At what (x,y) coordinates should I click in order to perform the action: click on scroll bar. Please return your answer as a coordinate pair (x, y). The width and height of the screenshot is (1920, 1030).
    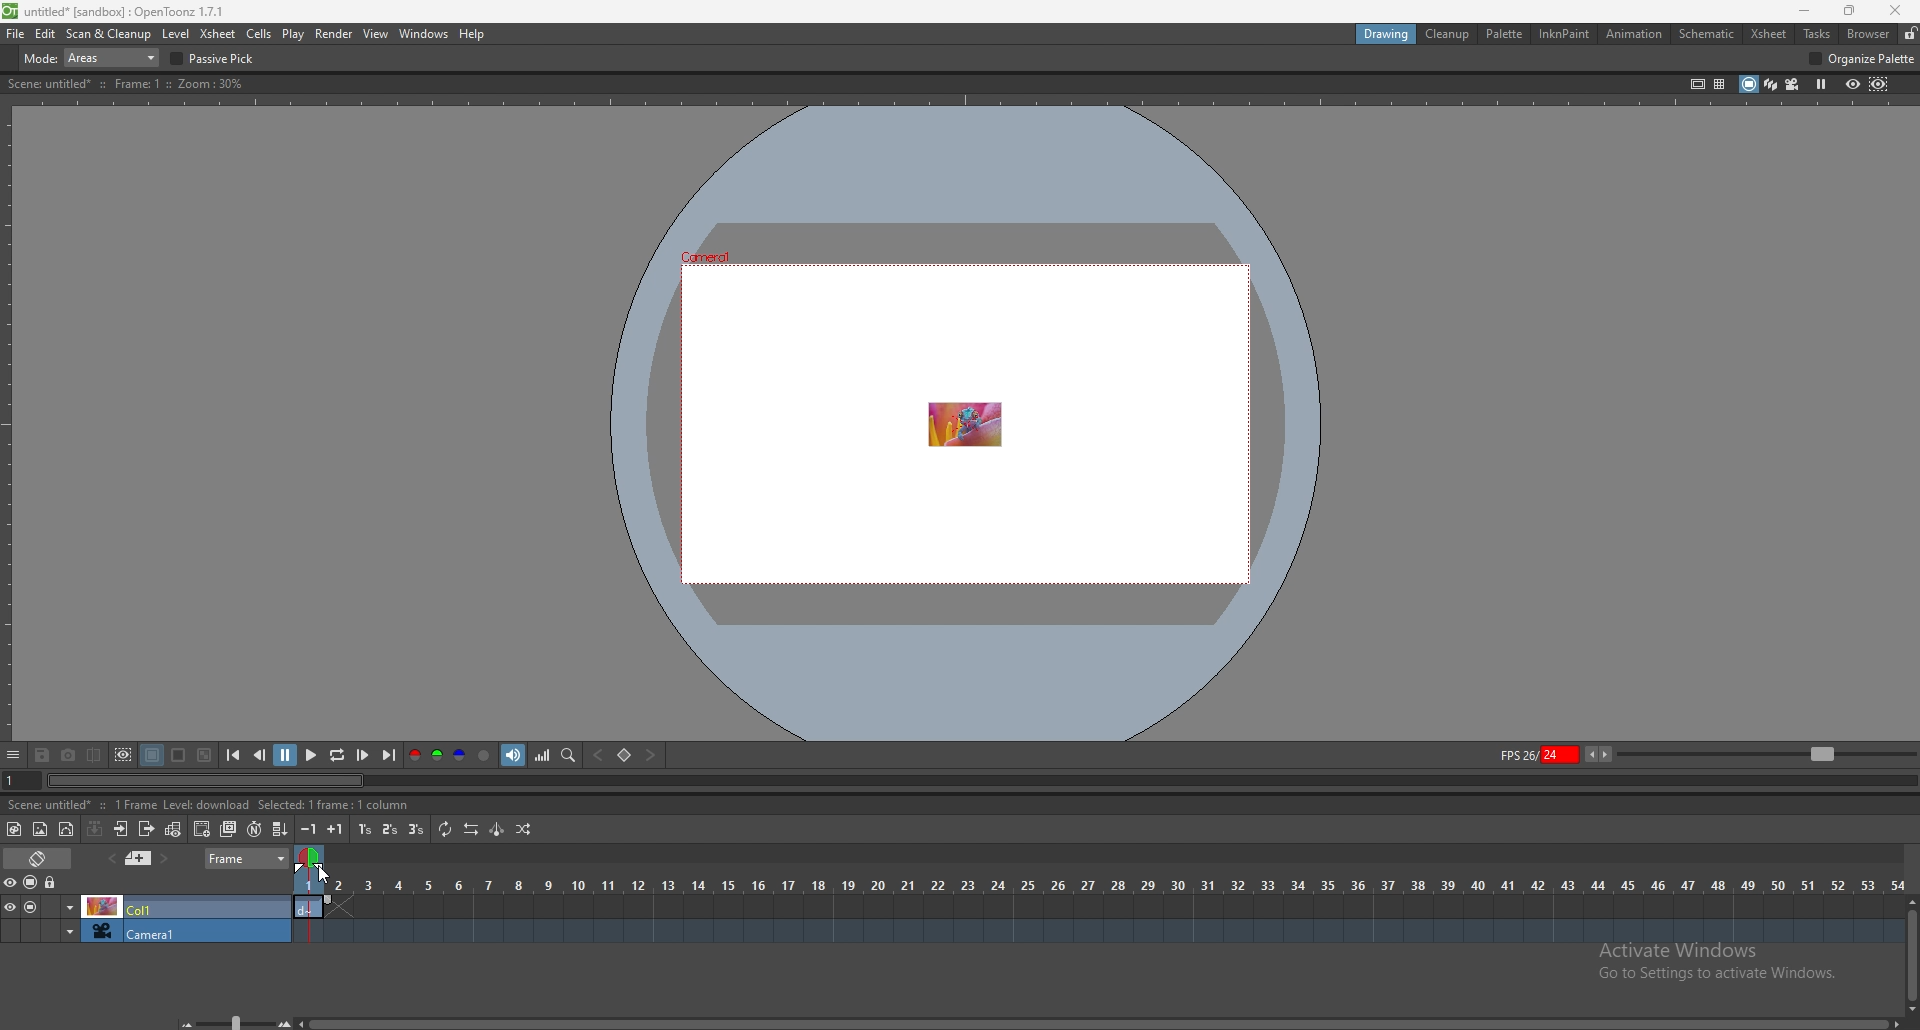
    Looking at the image, I should click on (1098, 1023).